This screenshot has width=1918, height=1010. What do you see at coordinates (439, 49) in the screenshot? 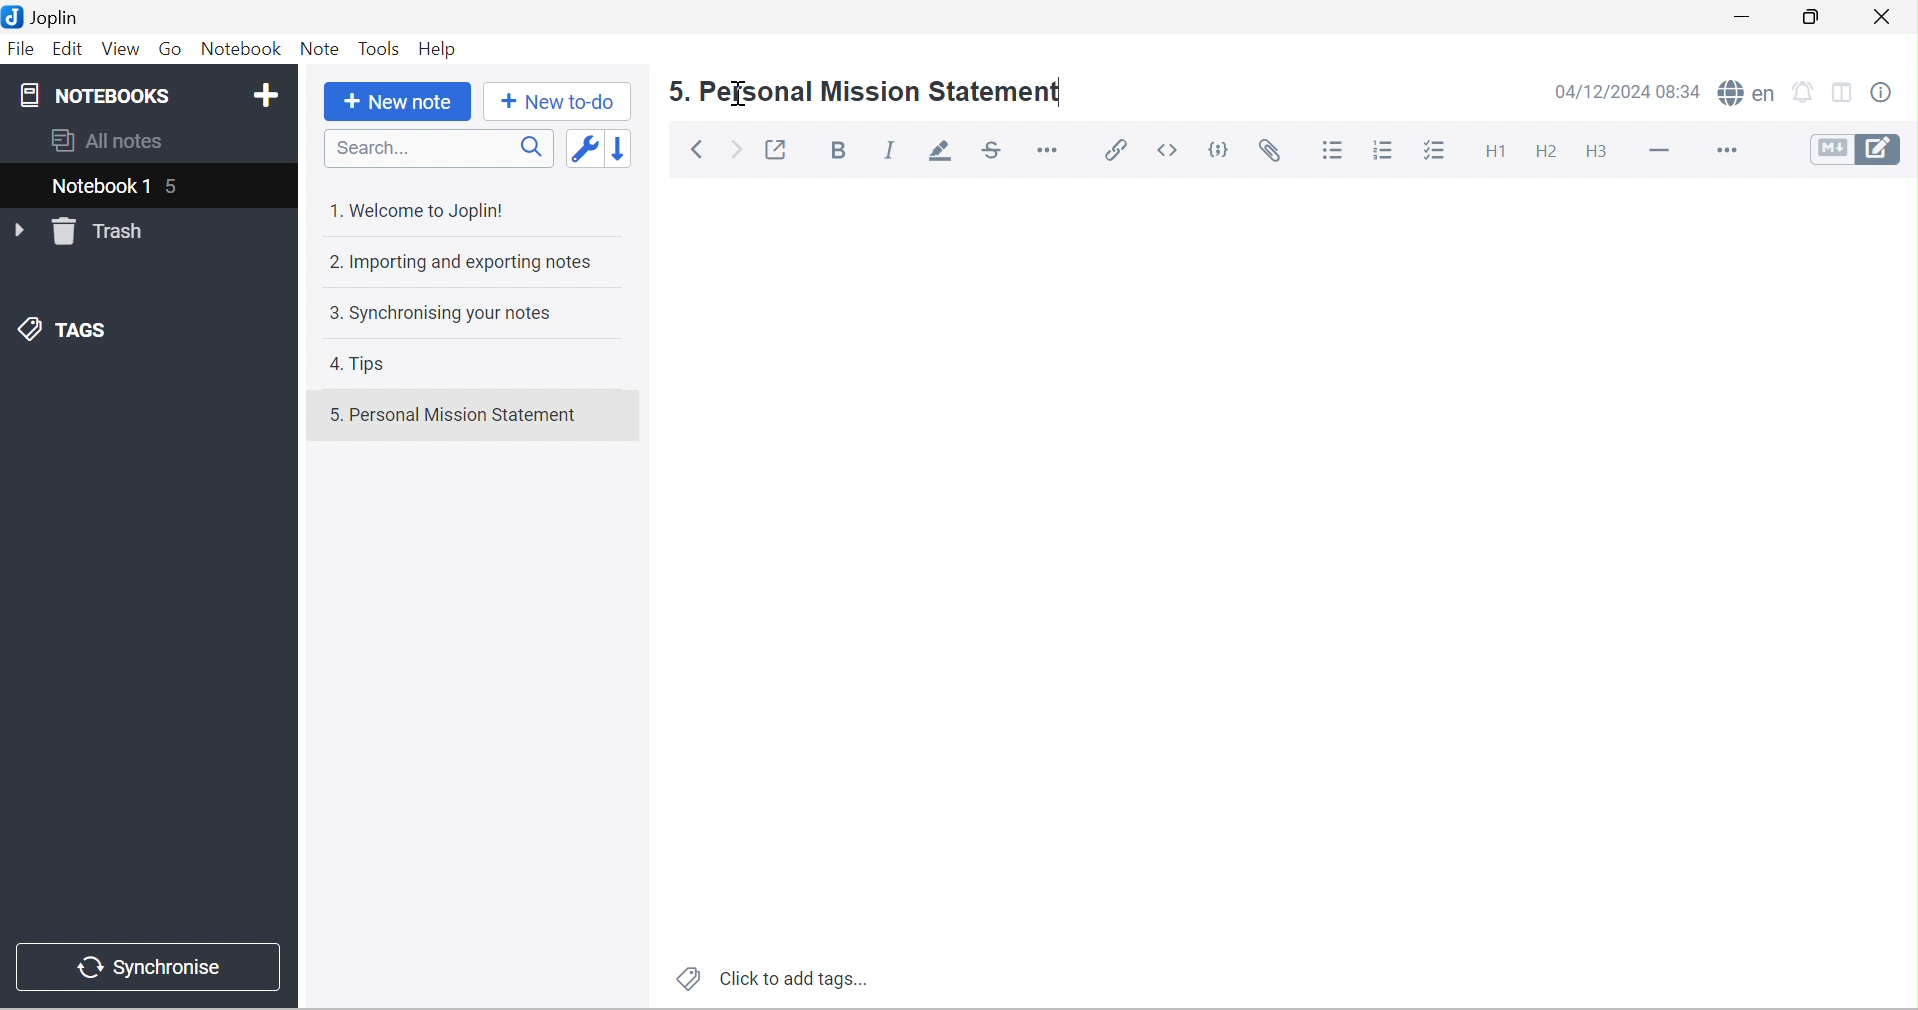
I see `Help` at bounding box center [439, 49].